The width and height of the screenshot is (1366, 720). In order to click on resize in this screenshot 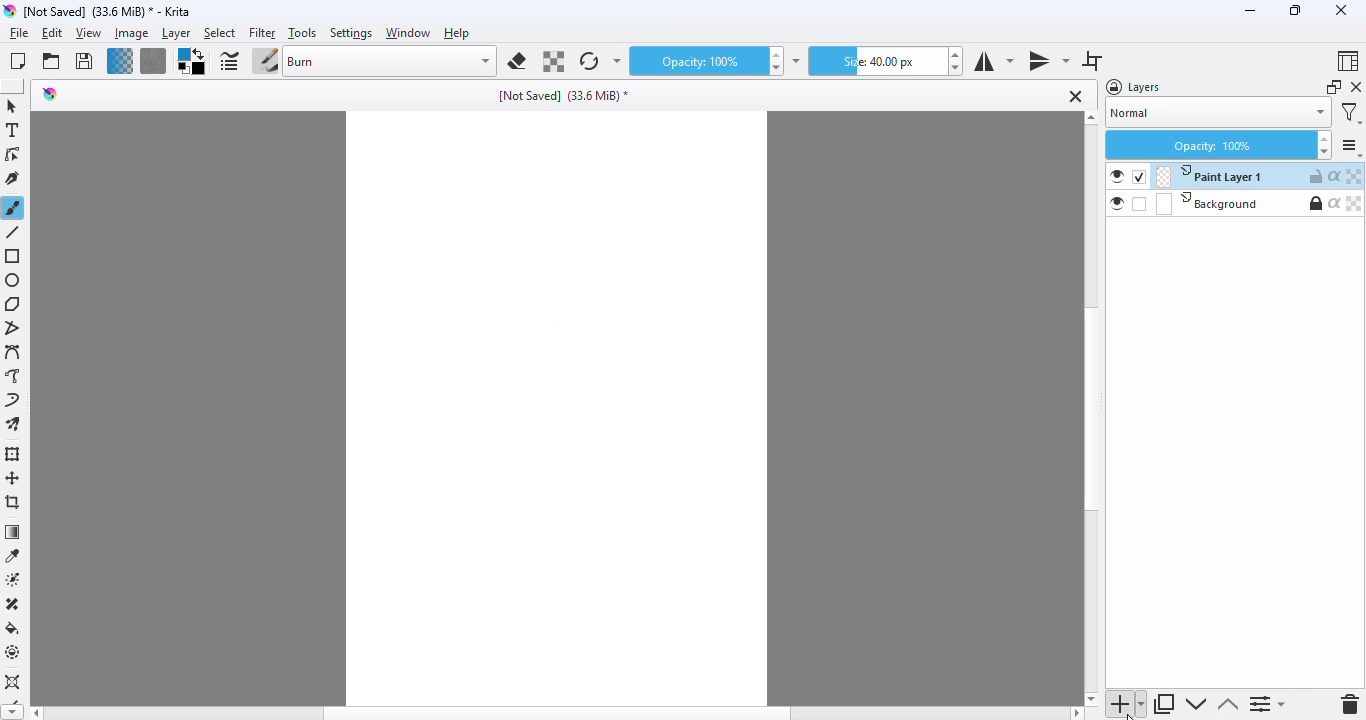, I will do `click(1293, 10)`.